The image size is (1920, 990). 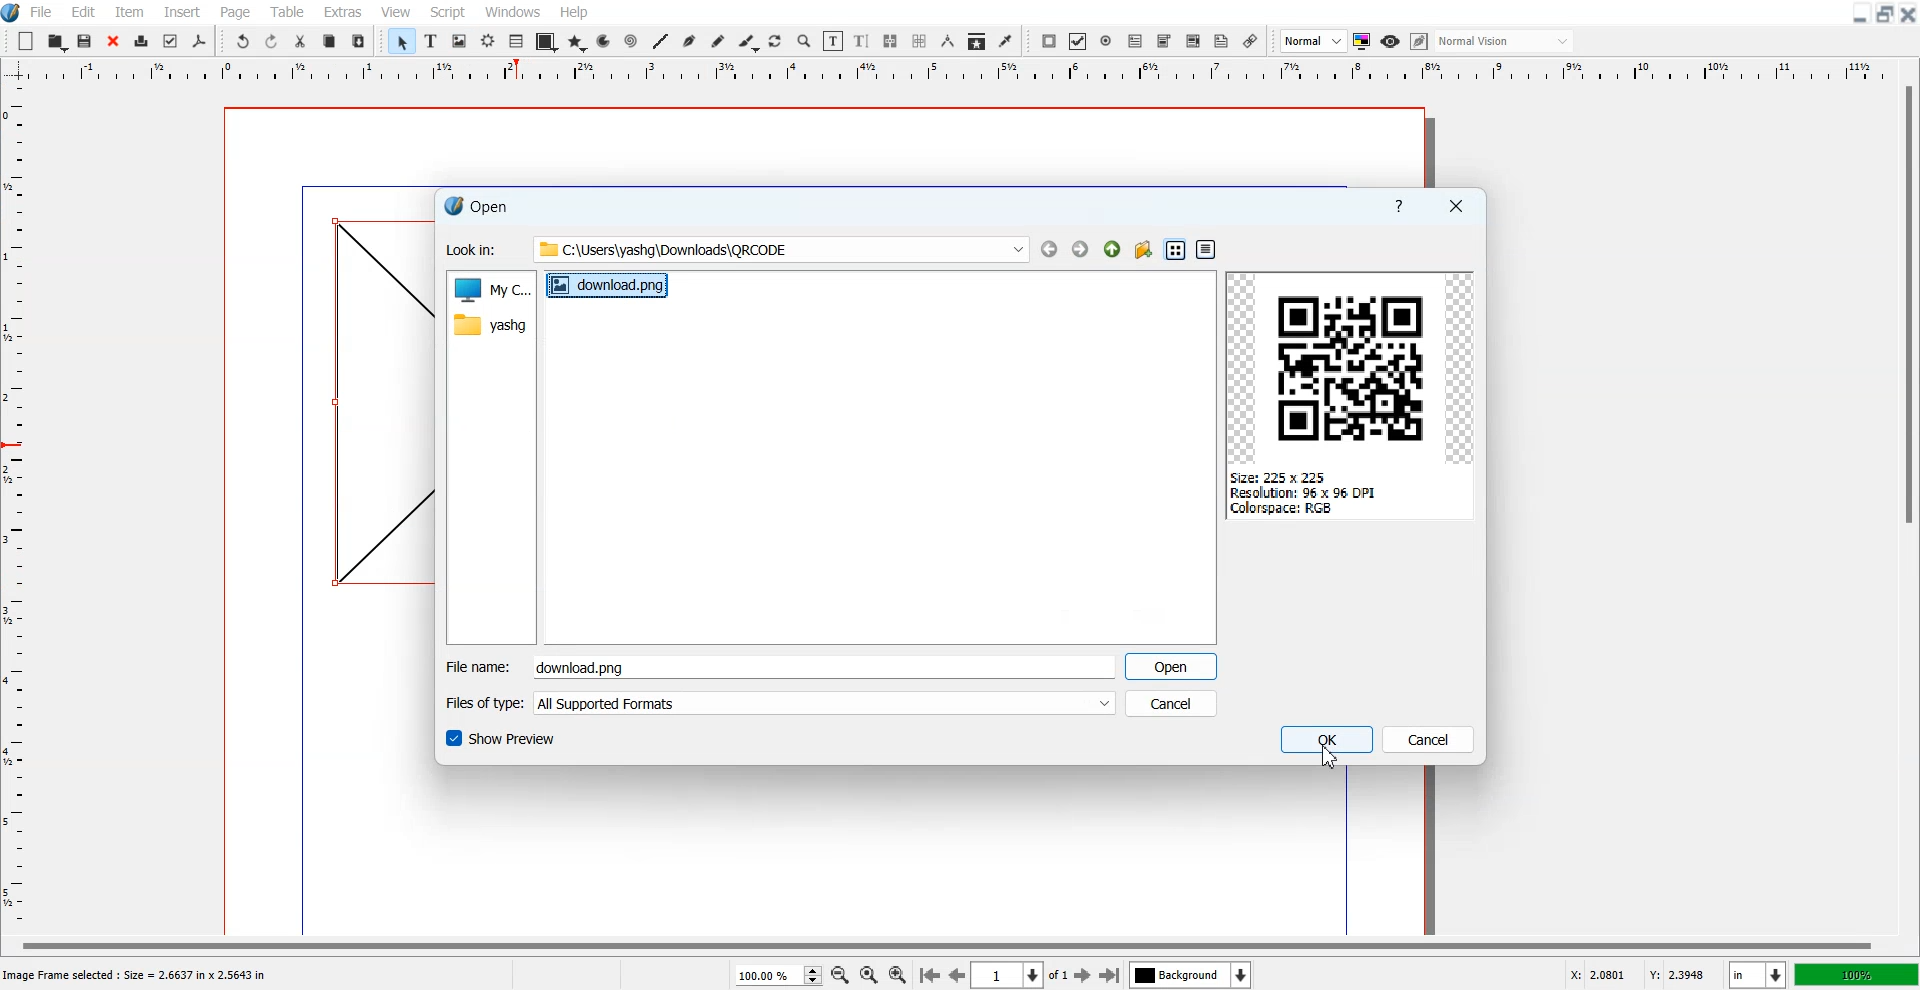 What do you see at coordinates (1758, 974) in the screenshot?
I see `Measurement in inches` at bounding box center [1758, 974].